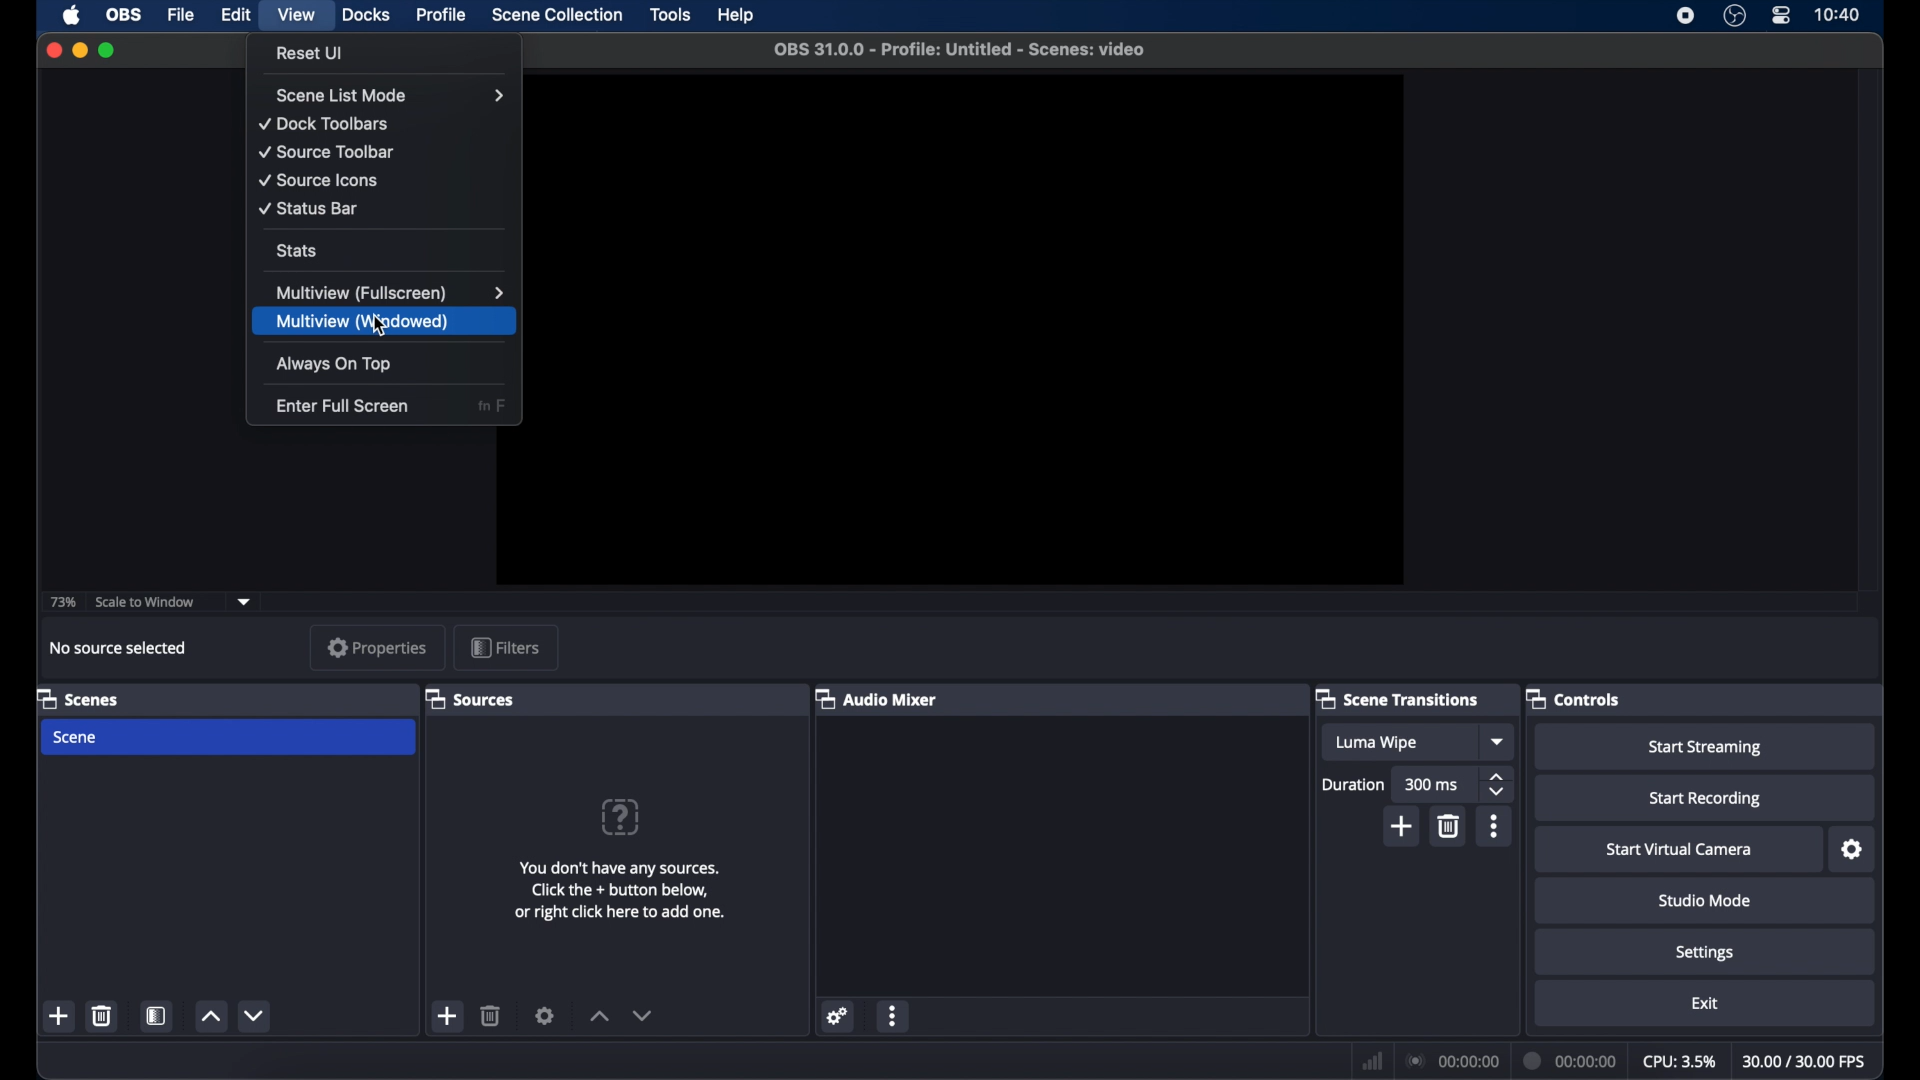 This screenshot has height=1080, width=1920. What do you see at coordinates (380, 327) in the screenshot?
I see `cursor` at bounding box center [380, 327].